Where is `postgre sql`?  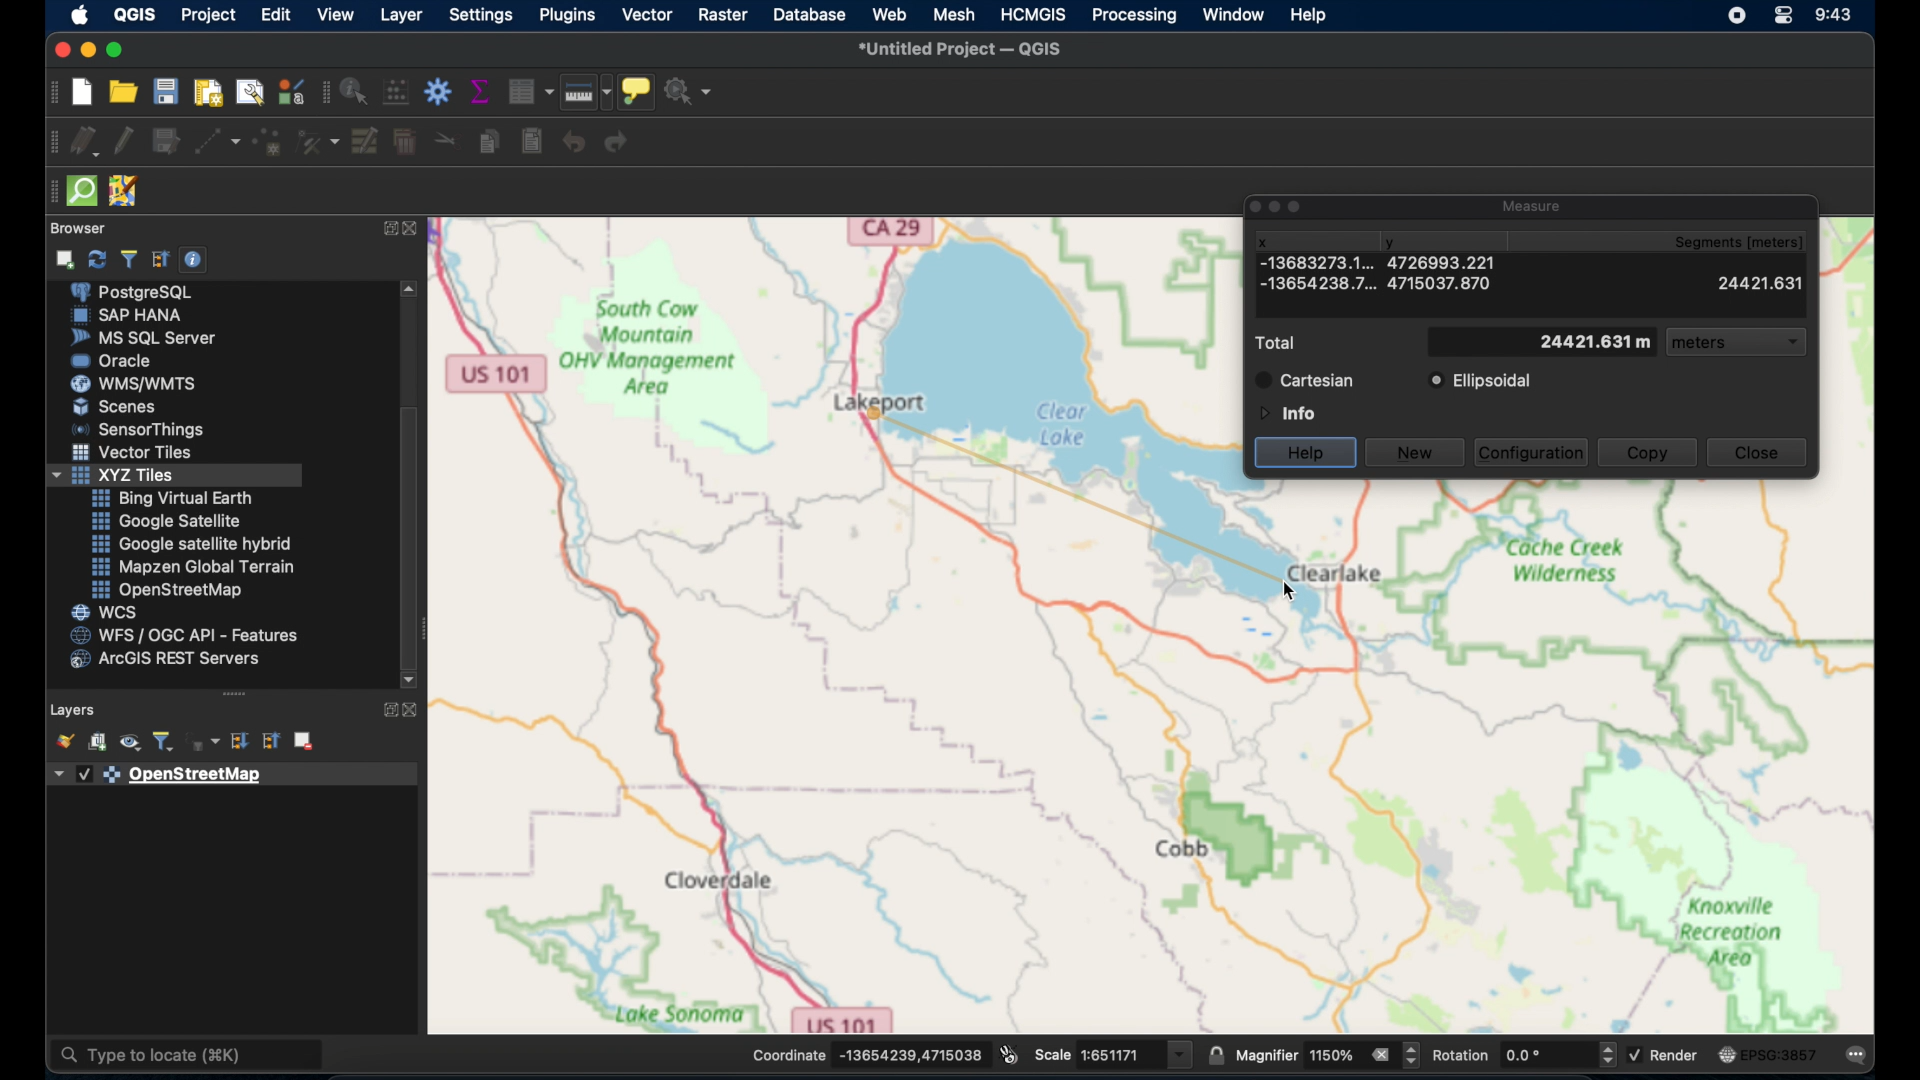
postgre sql is located at coordinates (145, 293).